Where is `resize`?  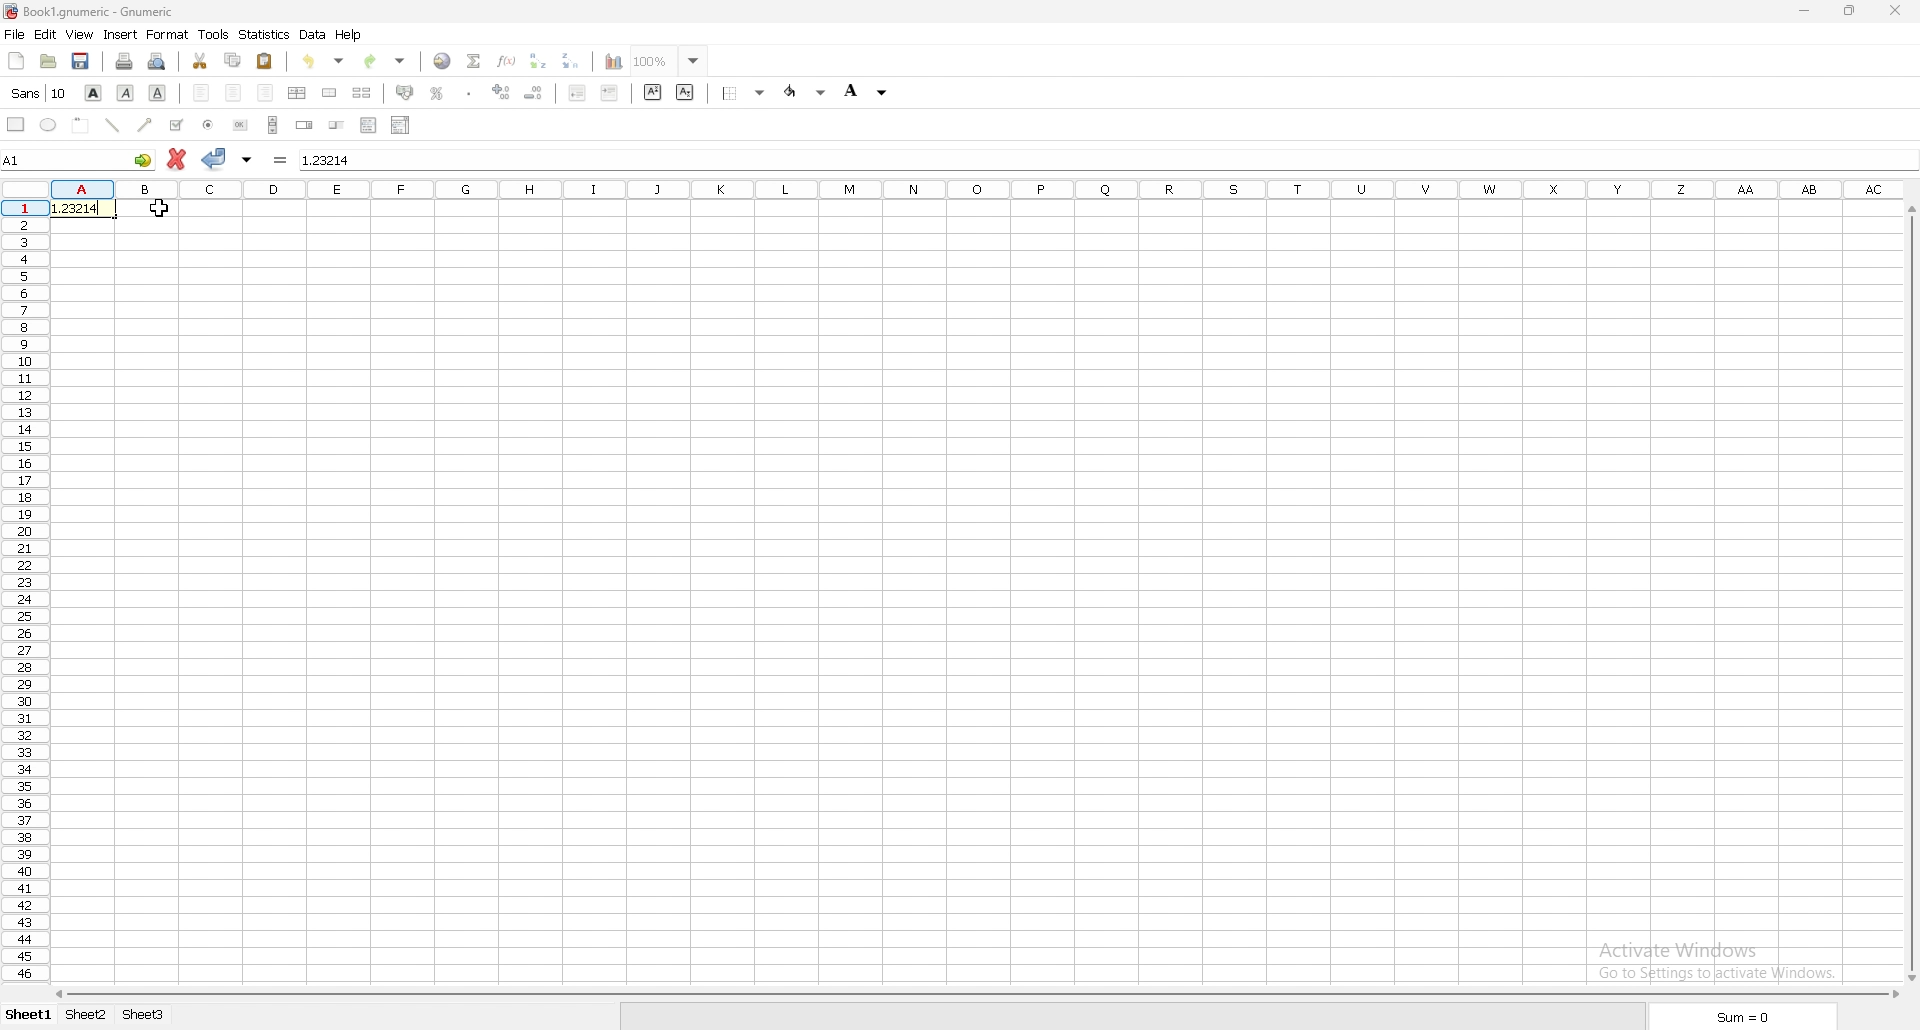 resize is located at coordinates (1852, 9).